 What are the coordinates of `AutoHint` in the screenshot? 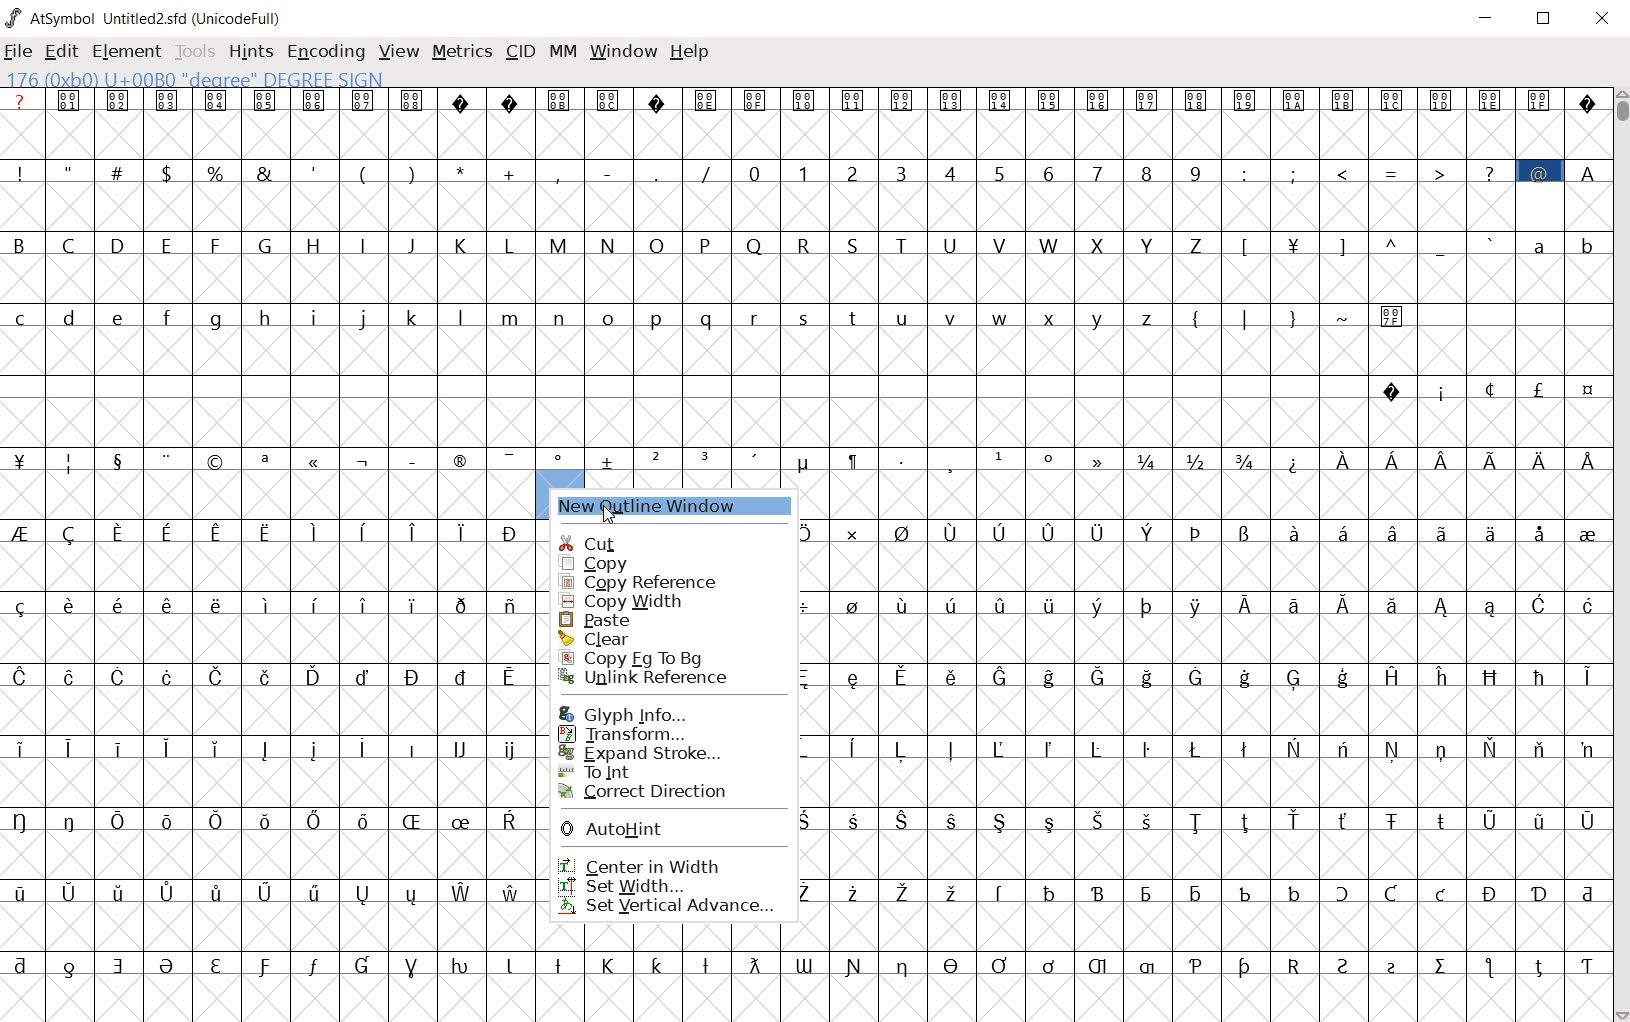 It's located at (670, 832).